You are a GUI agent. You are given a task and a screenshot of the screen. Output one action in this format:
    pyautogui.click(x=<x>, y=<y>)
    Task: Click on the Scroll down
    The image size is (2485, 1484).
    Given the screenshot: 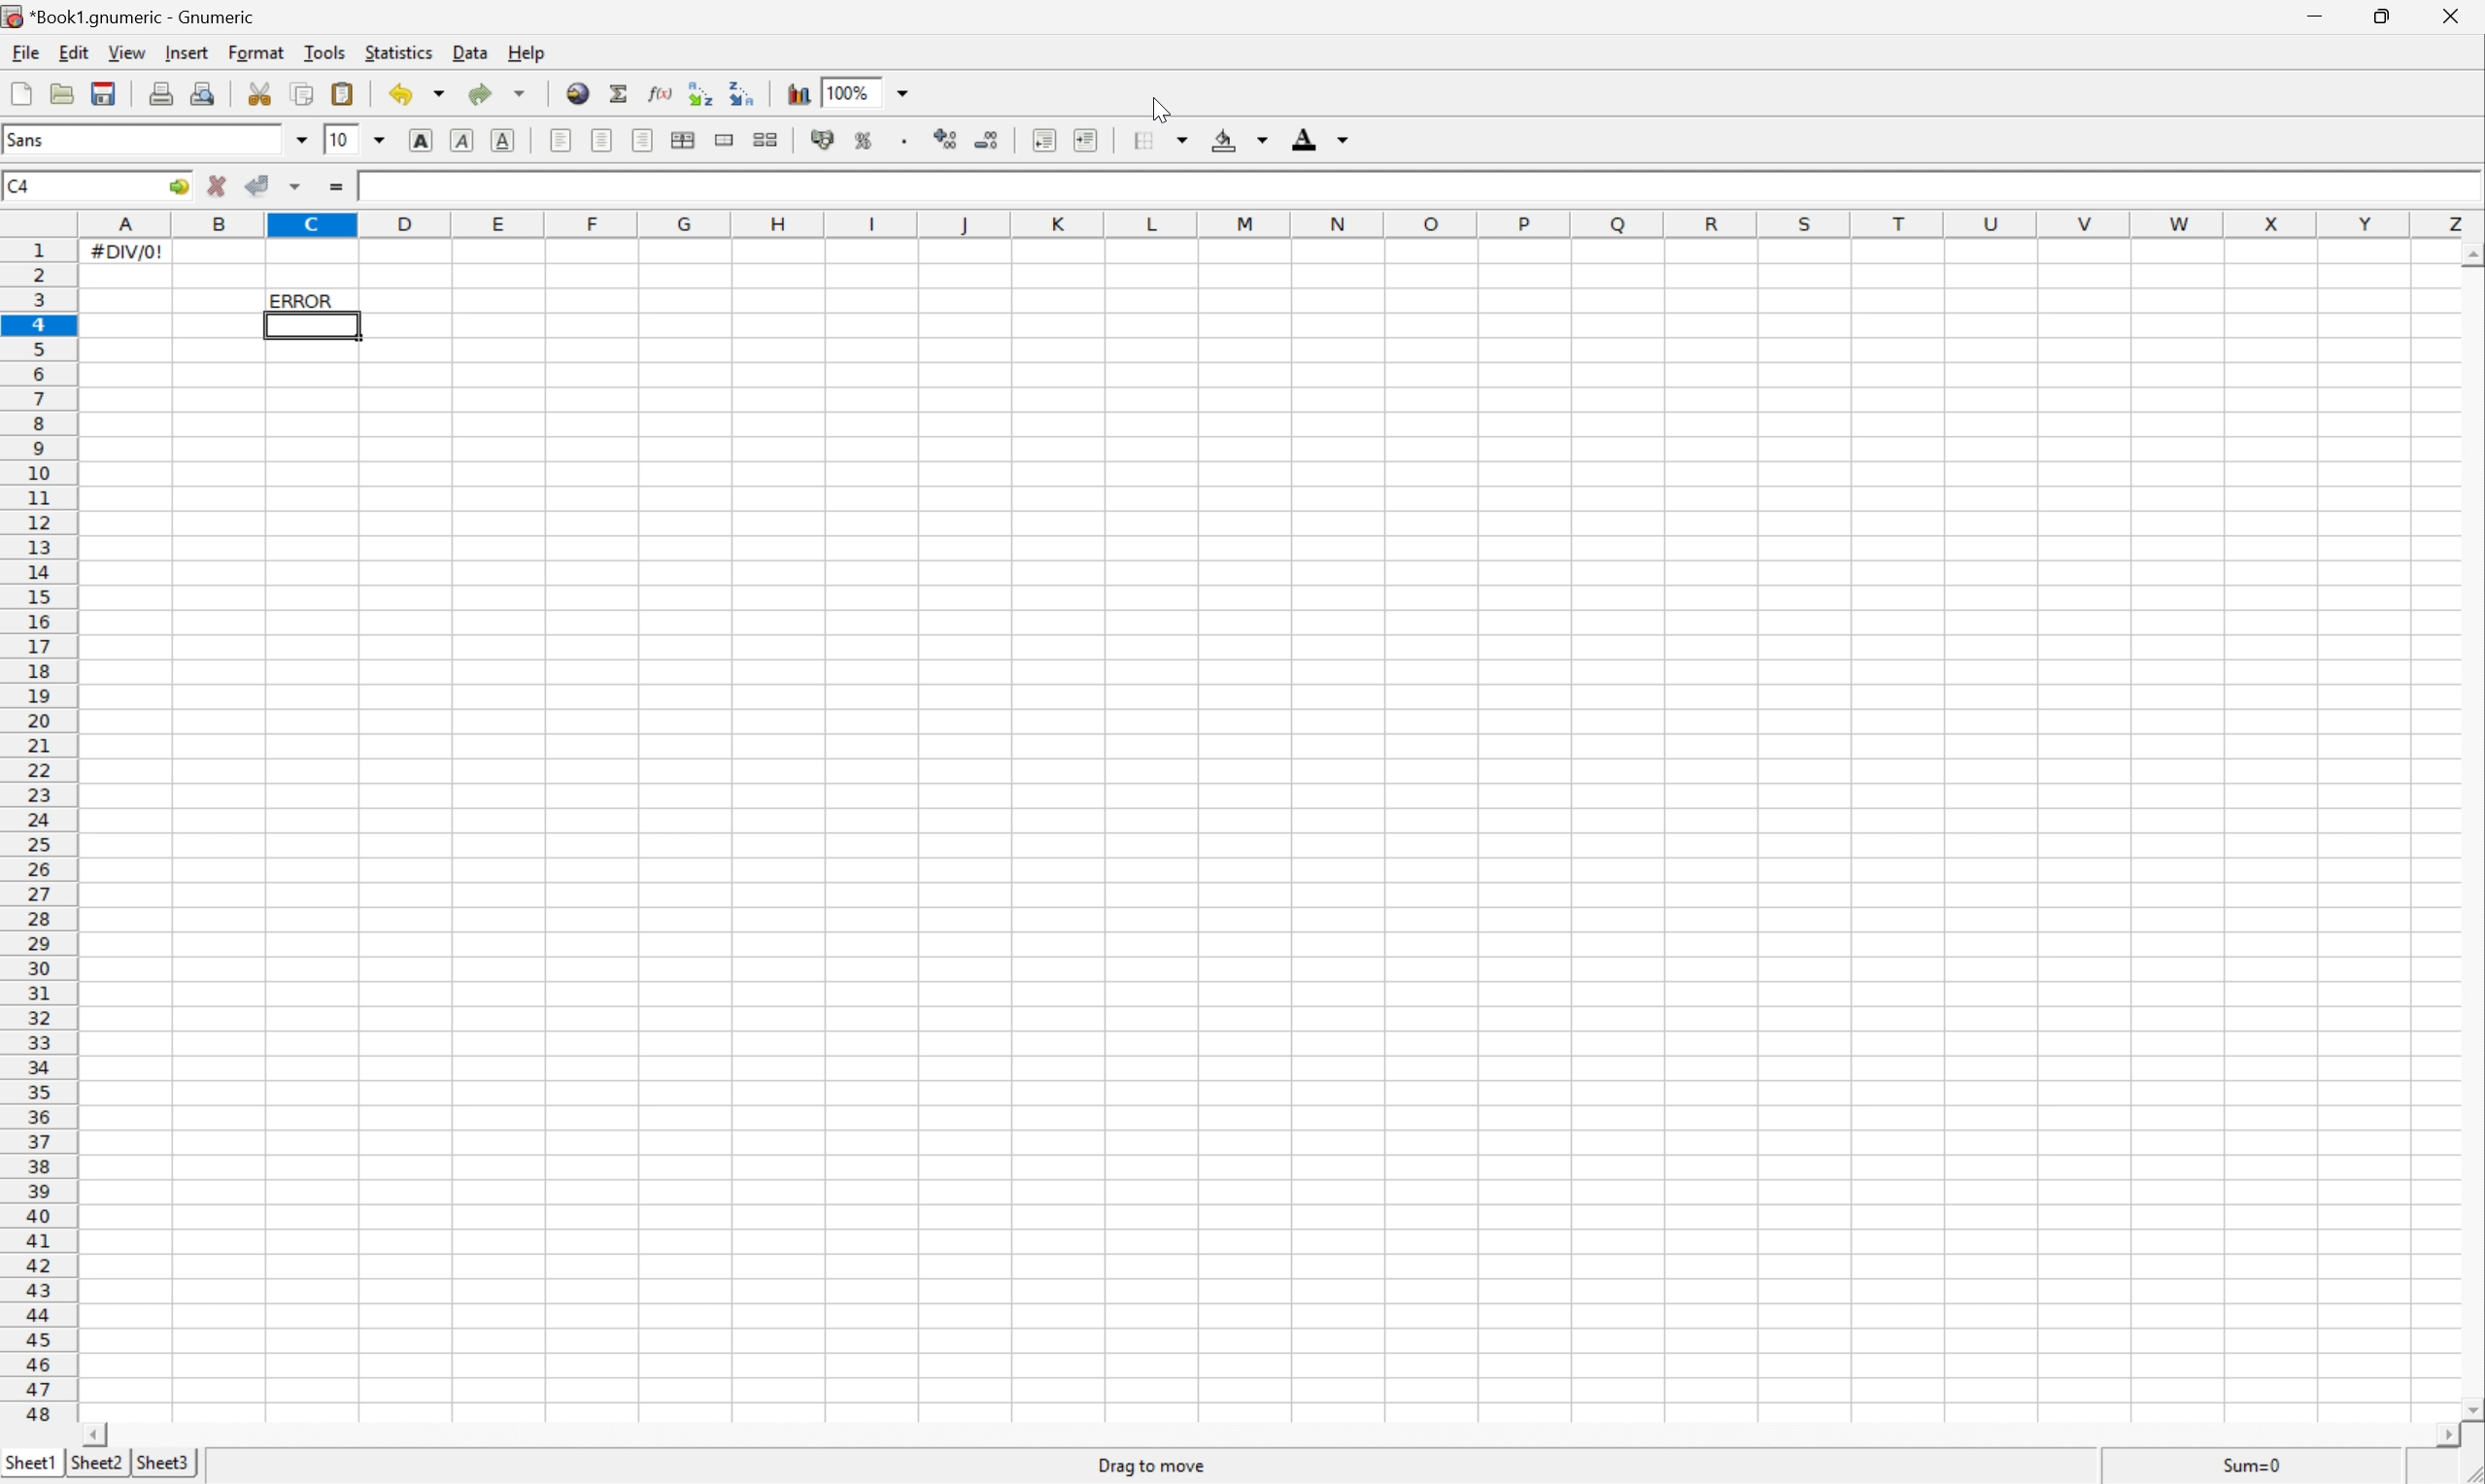 What is the action you would take?
    pyautogui.click(x=2466, y=1410)
    